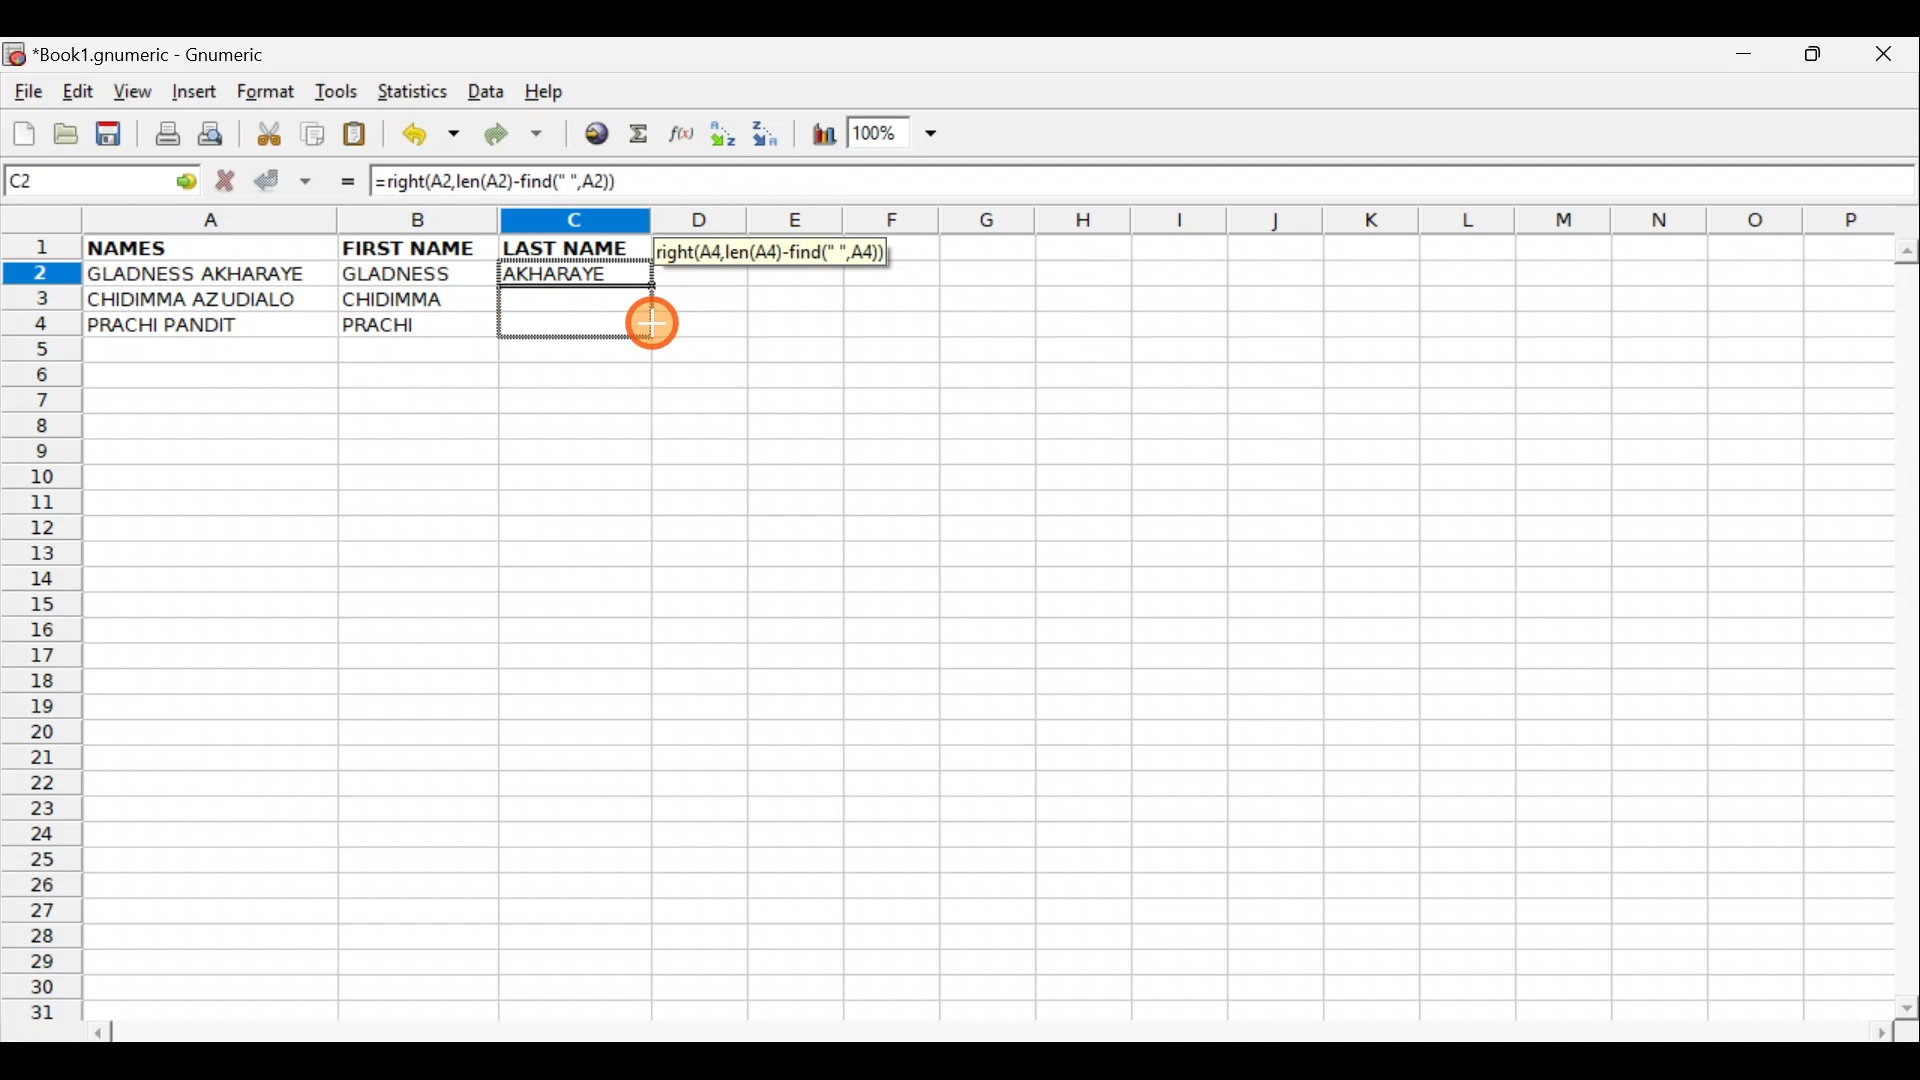  I want to click on Redo undone action, so click(518, 137).